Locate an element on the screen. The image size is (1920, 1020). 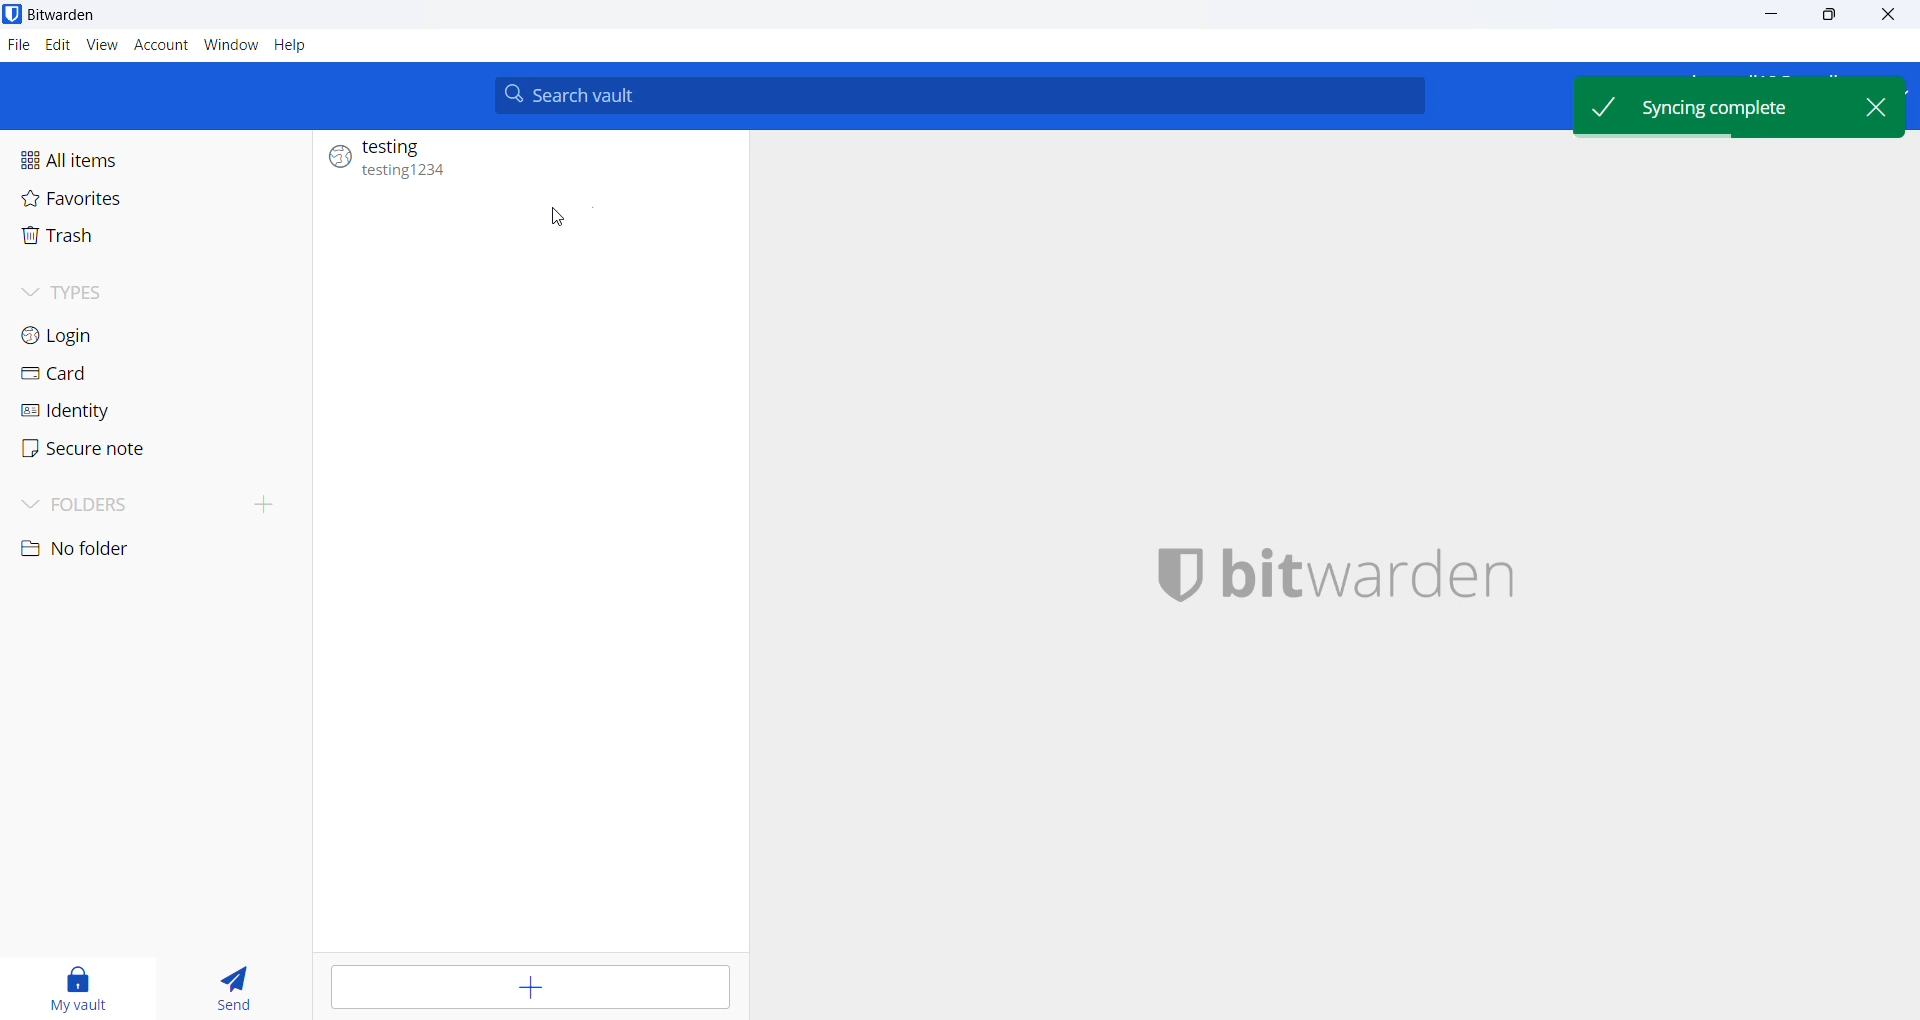
cursor is located at coordinates (557, 218).